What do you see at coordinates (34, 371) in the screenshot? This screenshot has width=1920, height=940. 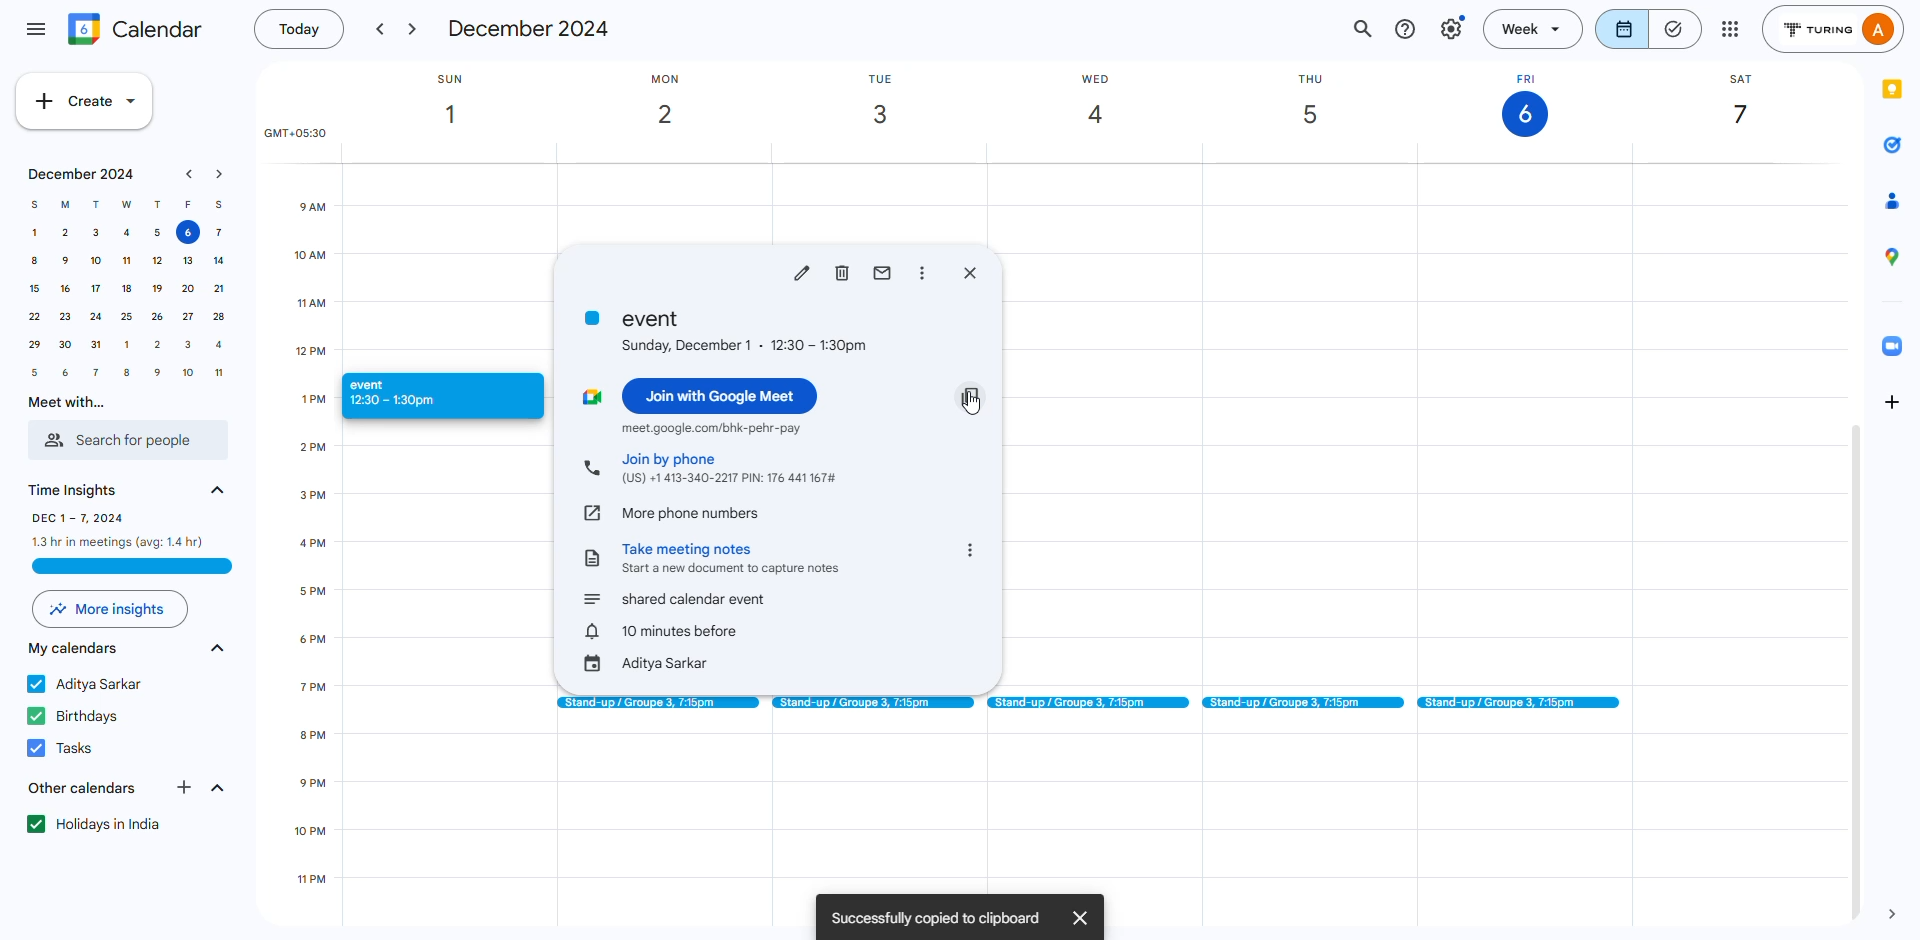 I see `5` at bounding box center [34, 371].